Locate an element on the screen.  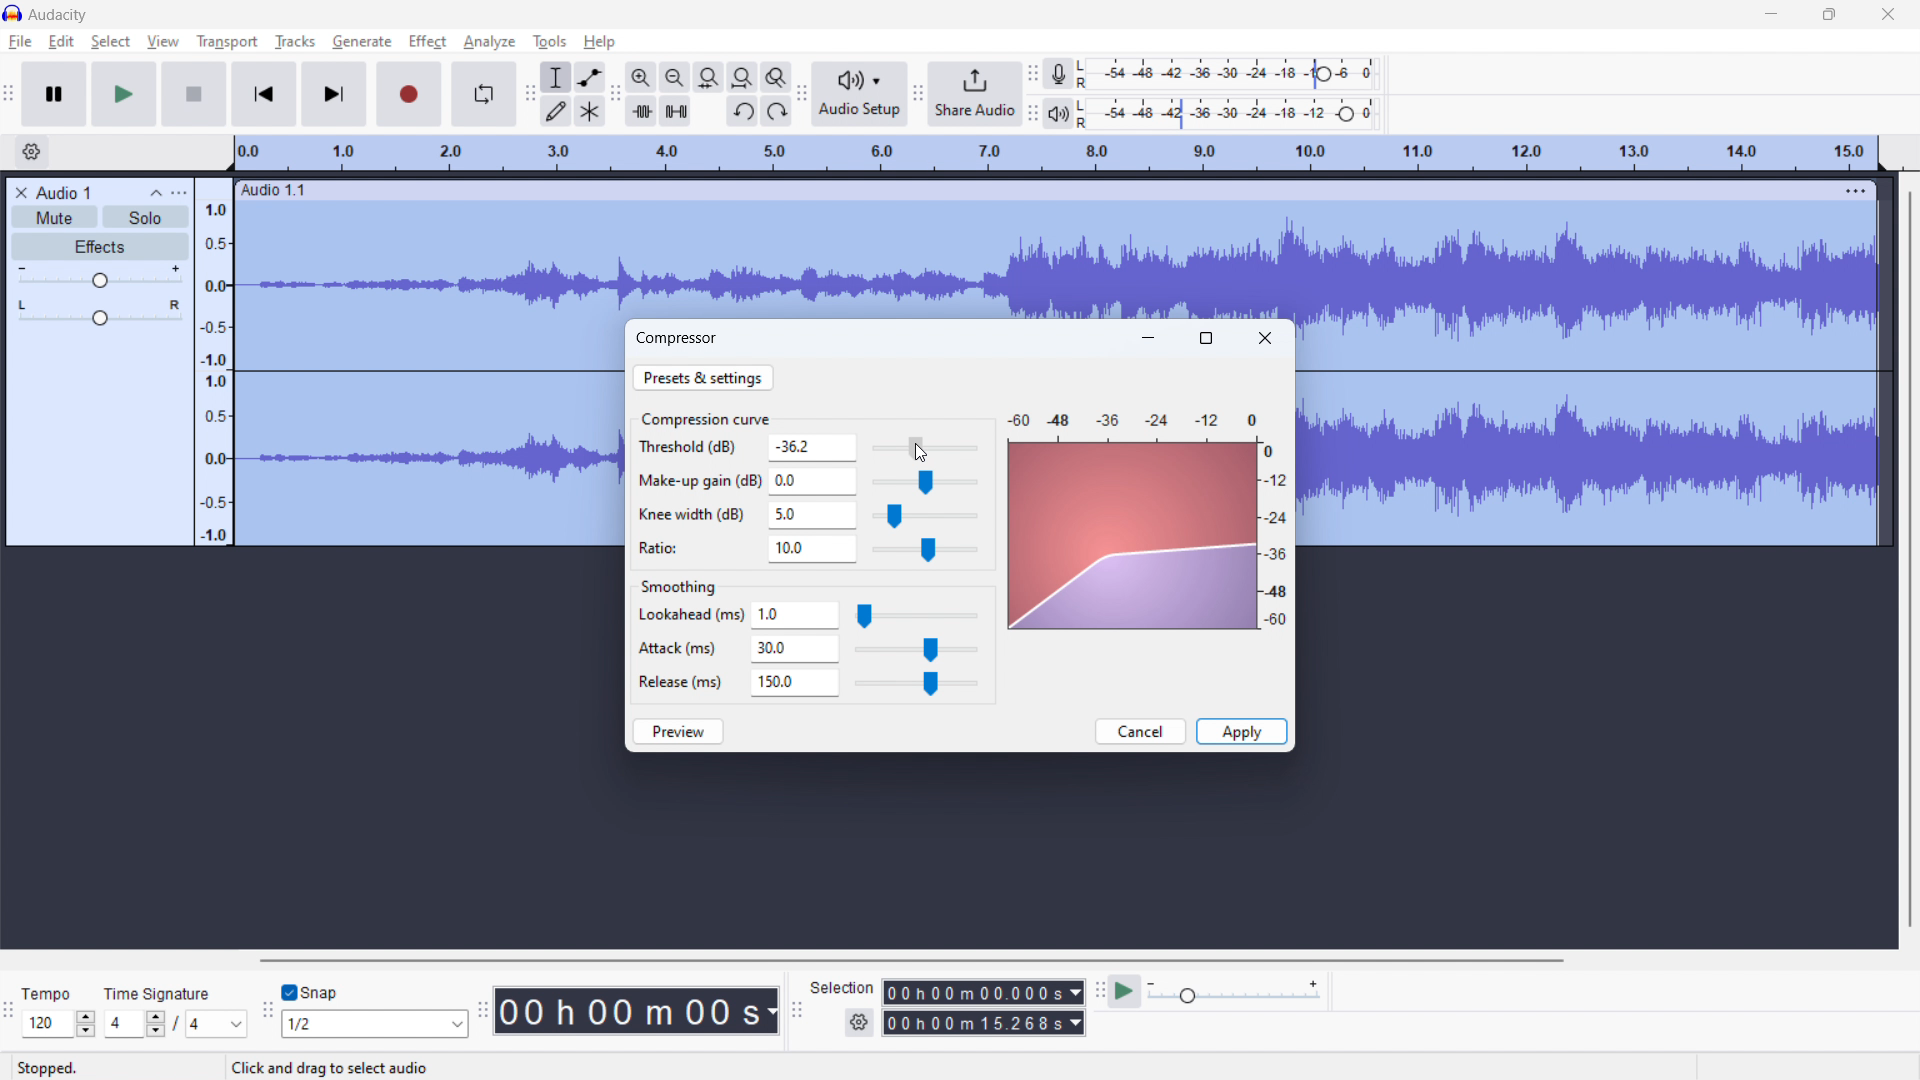
Audacity (title) is located at coordinates (65, 13).